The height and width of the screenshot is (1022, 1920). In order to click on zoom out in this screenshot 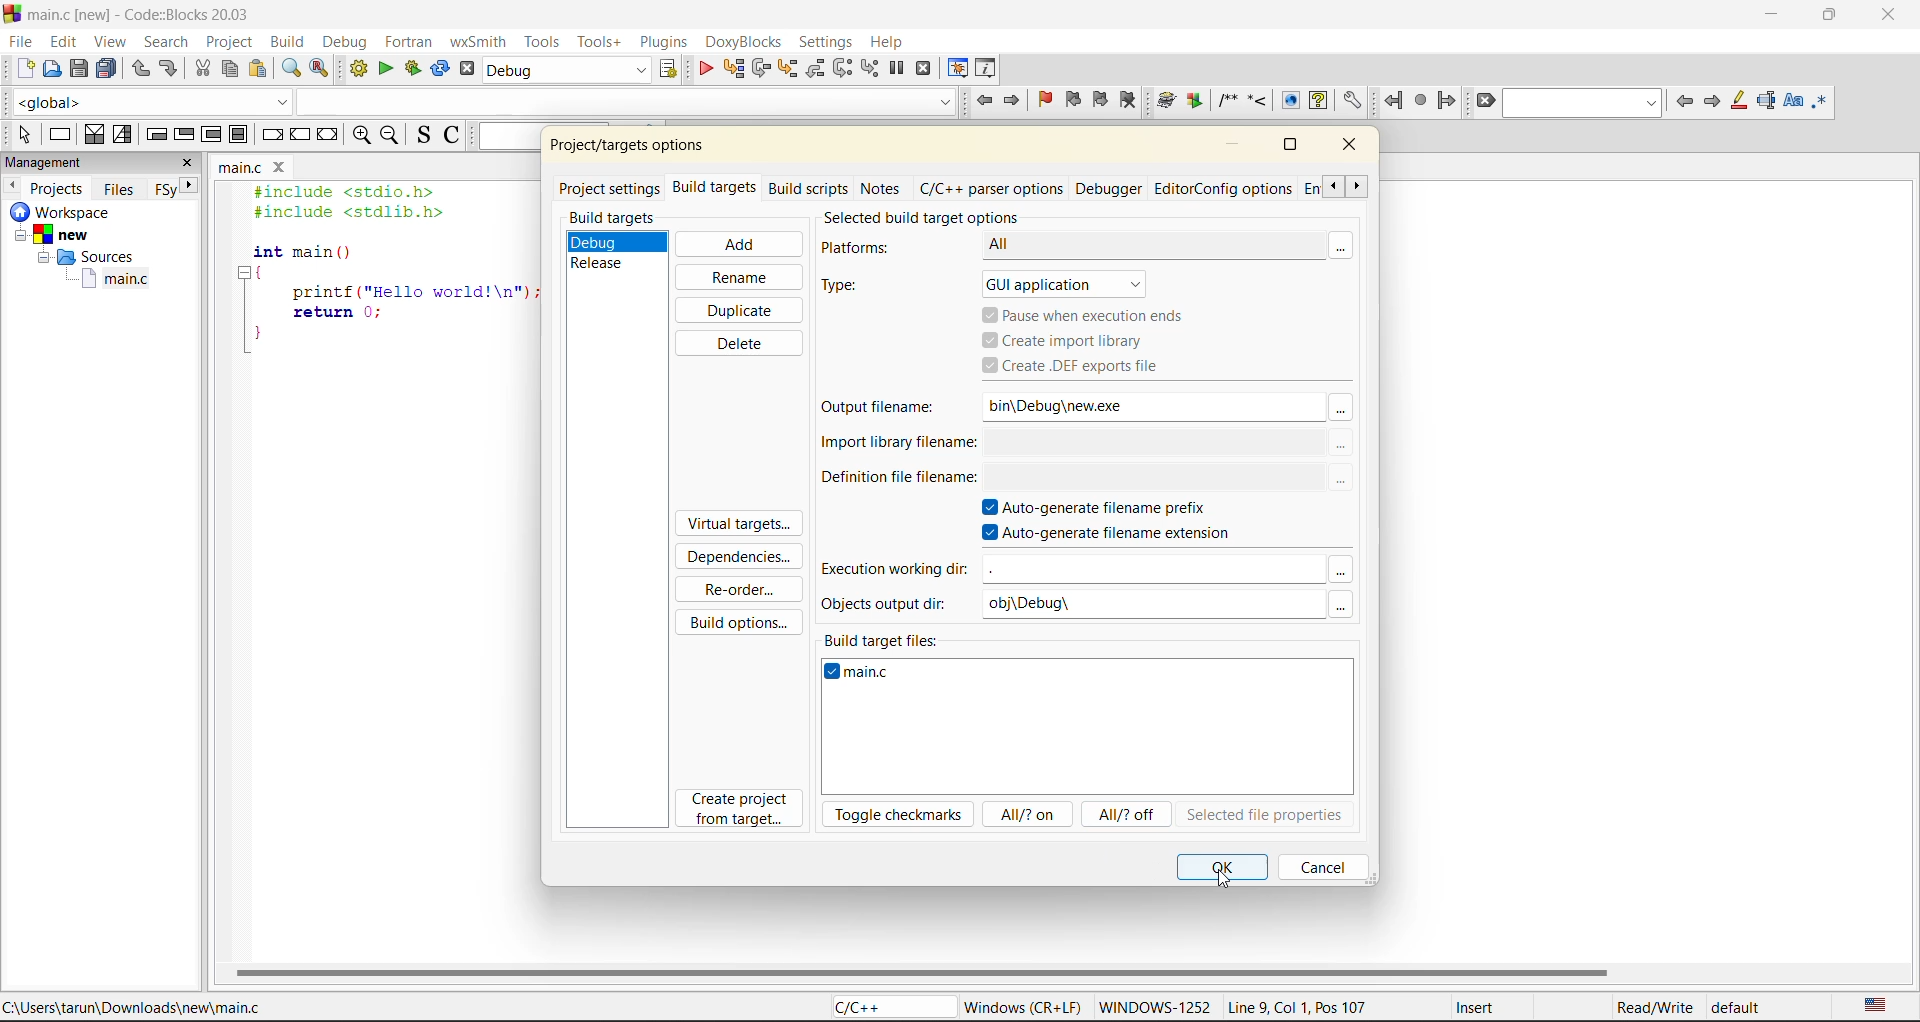, I will do `click(395, 136)`.